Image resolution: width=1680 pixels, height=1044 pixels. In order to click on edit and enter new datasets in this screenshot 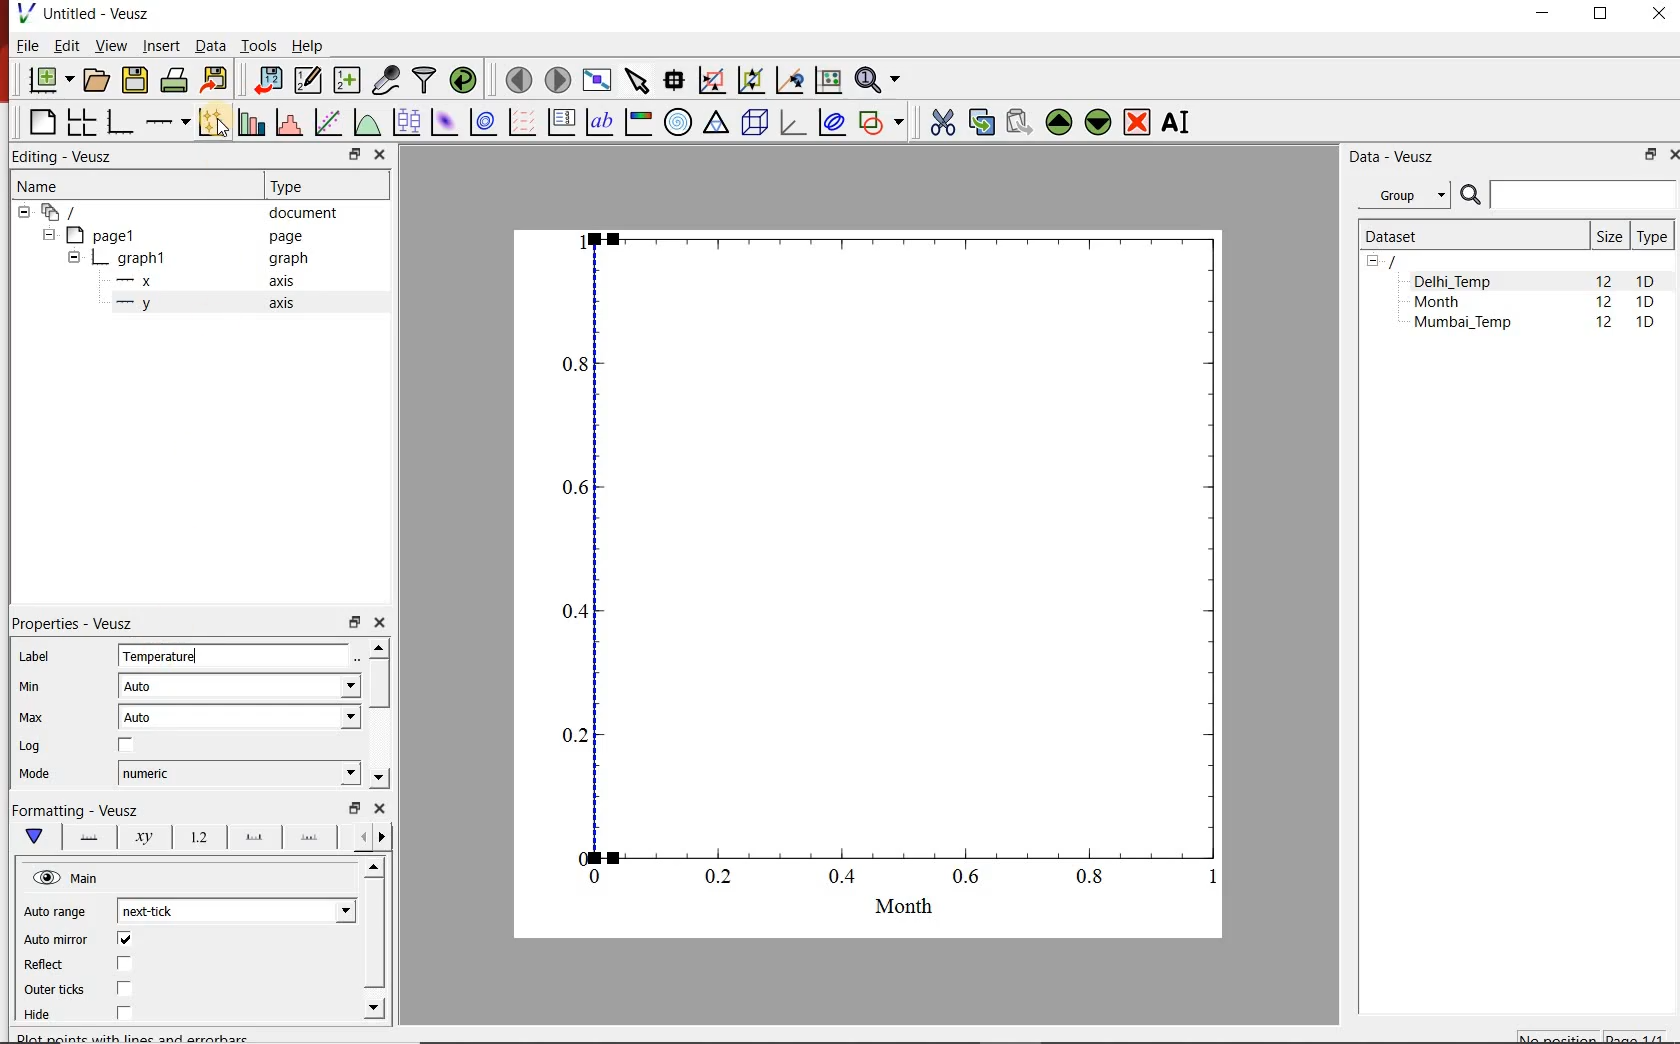, I will do `click(307, 80)`.